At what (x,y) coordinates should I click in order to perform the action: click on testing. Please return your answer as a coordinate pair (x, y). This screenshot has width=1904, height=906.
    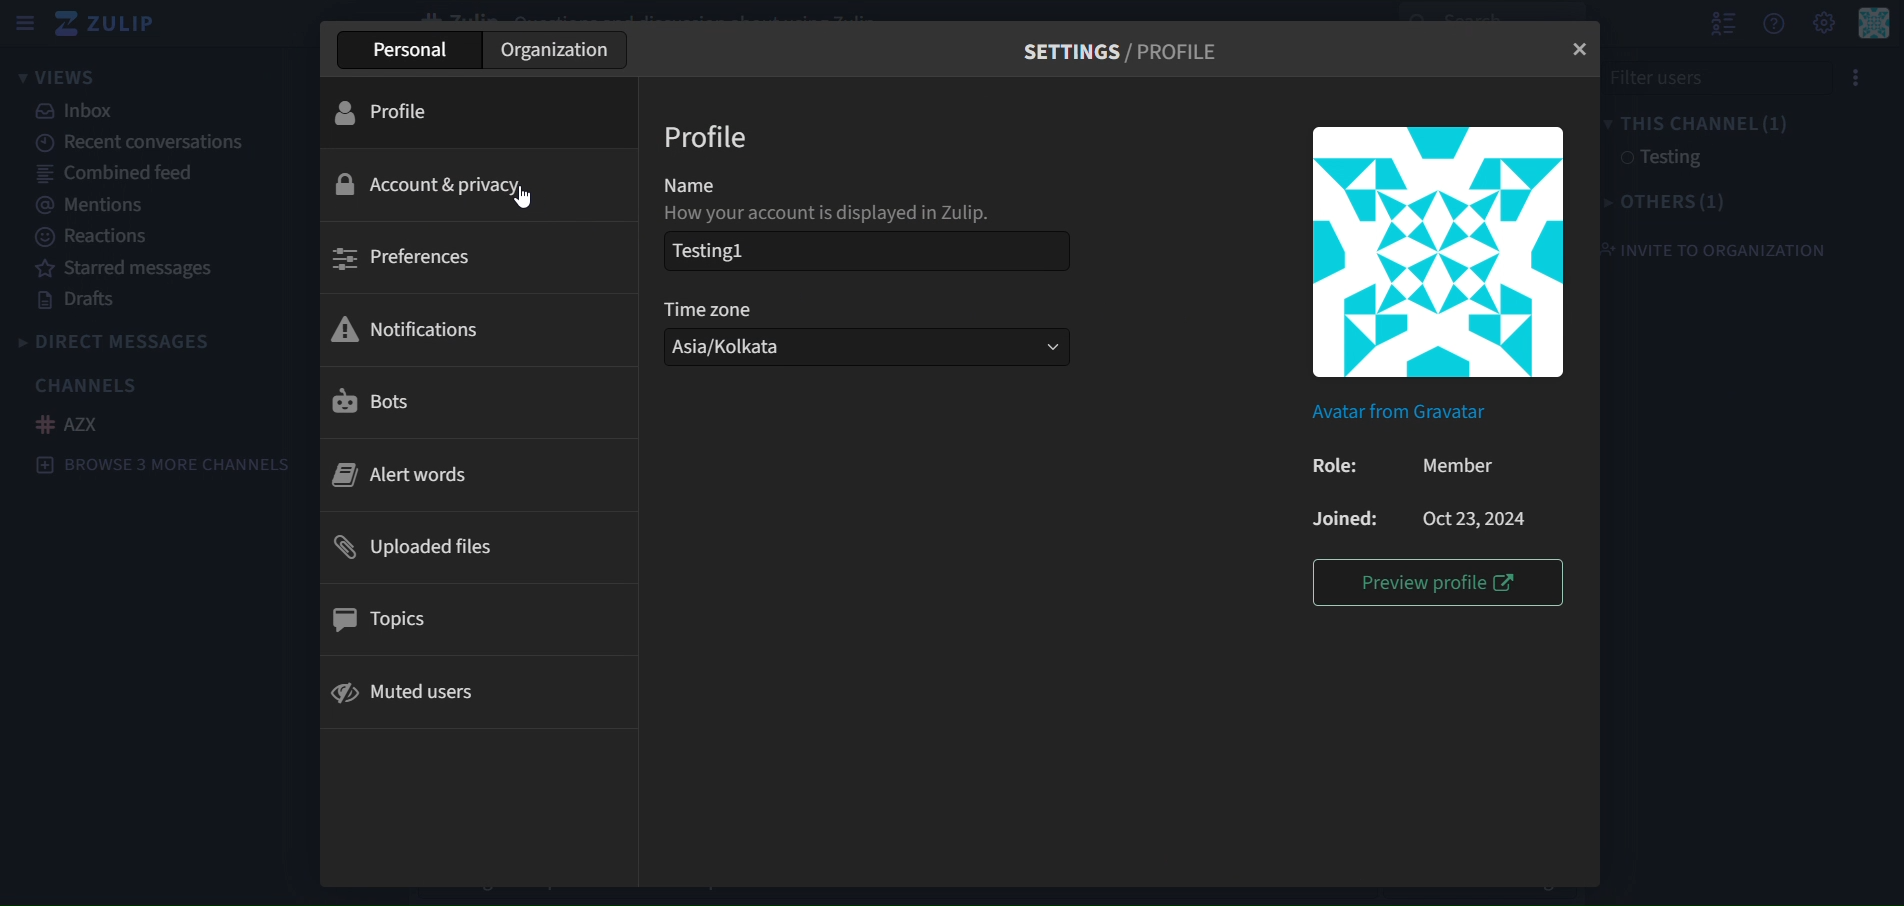
    Looking at the image, I should click on (1659, 158).